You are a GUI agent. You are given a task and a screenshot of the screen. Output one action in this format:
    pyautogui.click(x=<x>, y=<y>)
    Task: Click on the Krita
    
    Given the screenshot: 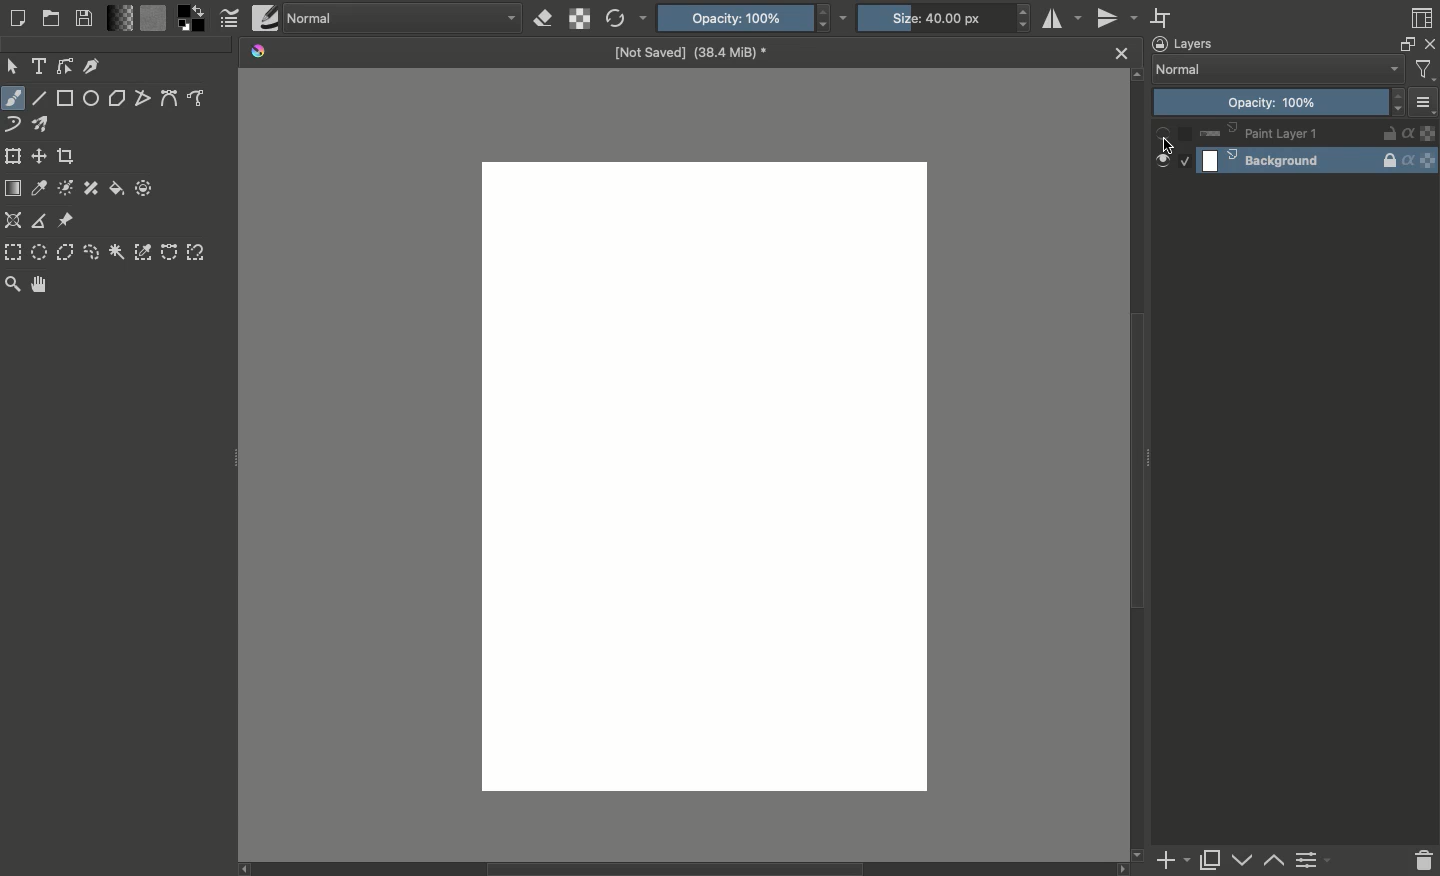 What is the action you would take?
    pyautogui.click(x=262, y=51)
    